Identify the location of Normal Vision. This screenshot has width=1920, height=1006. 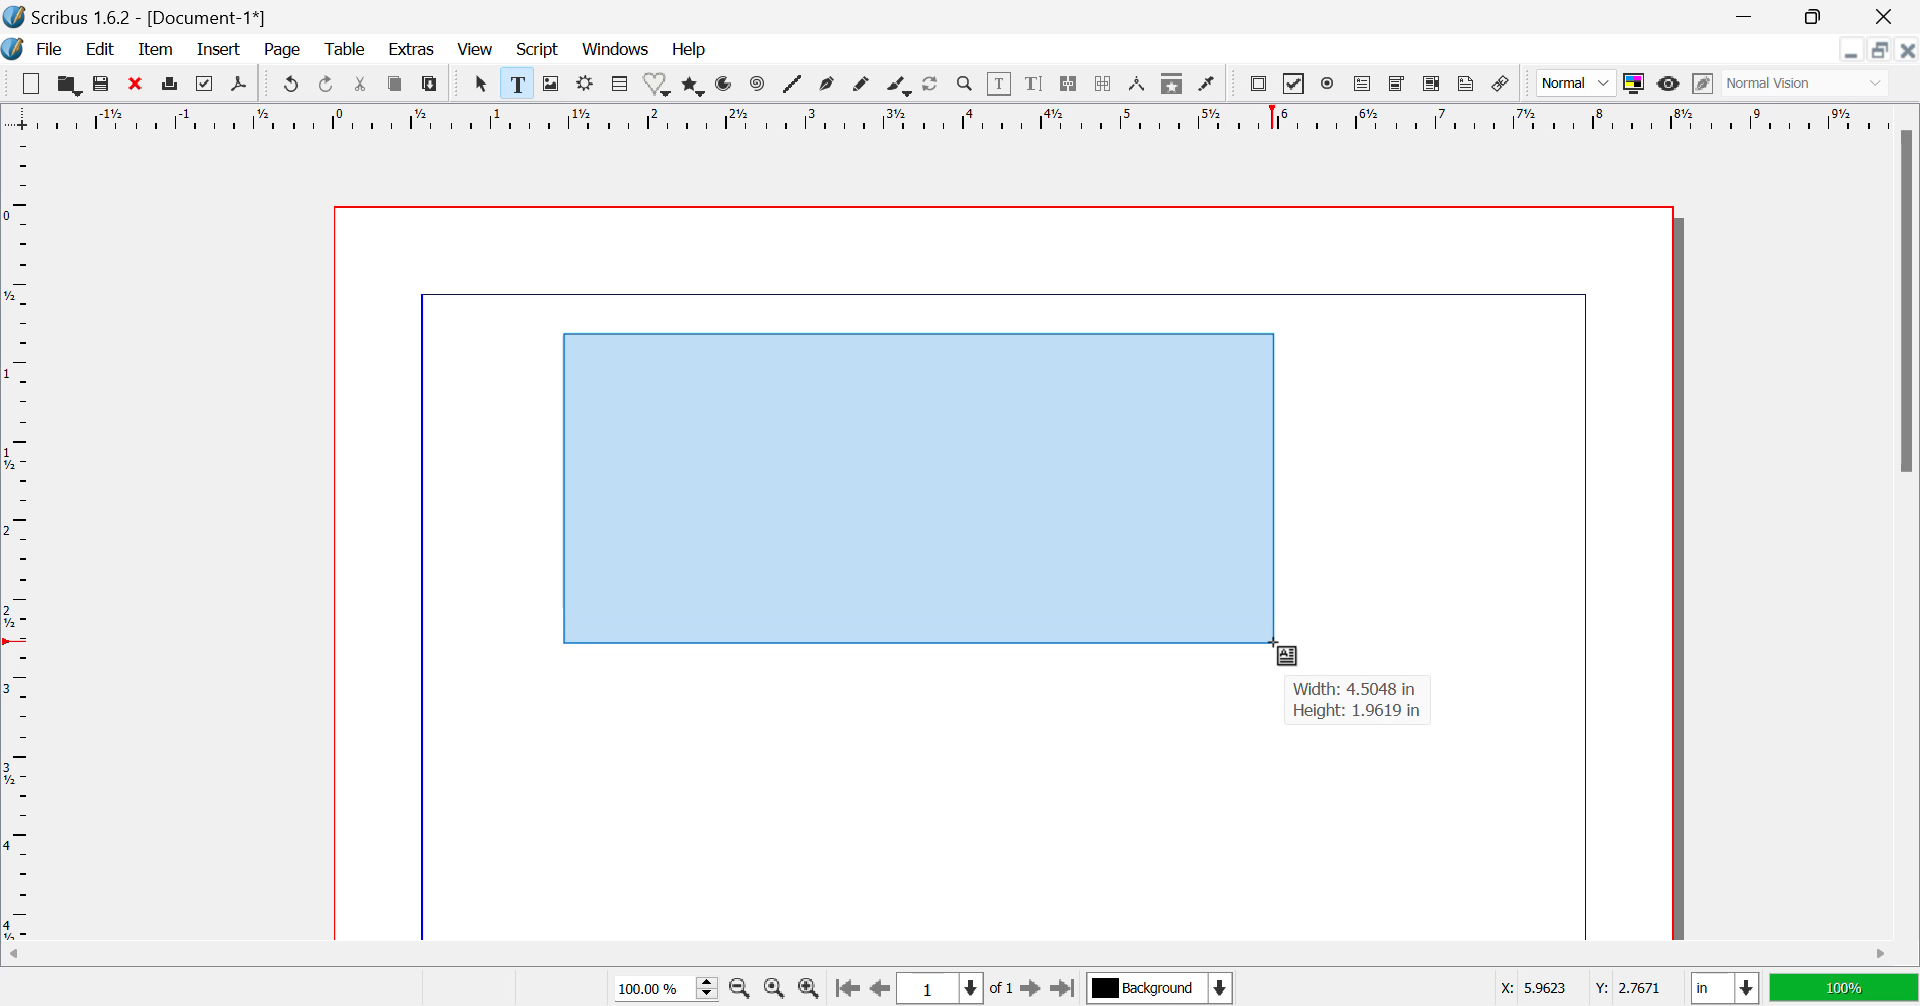
(1810, 85).